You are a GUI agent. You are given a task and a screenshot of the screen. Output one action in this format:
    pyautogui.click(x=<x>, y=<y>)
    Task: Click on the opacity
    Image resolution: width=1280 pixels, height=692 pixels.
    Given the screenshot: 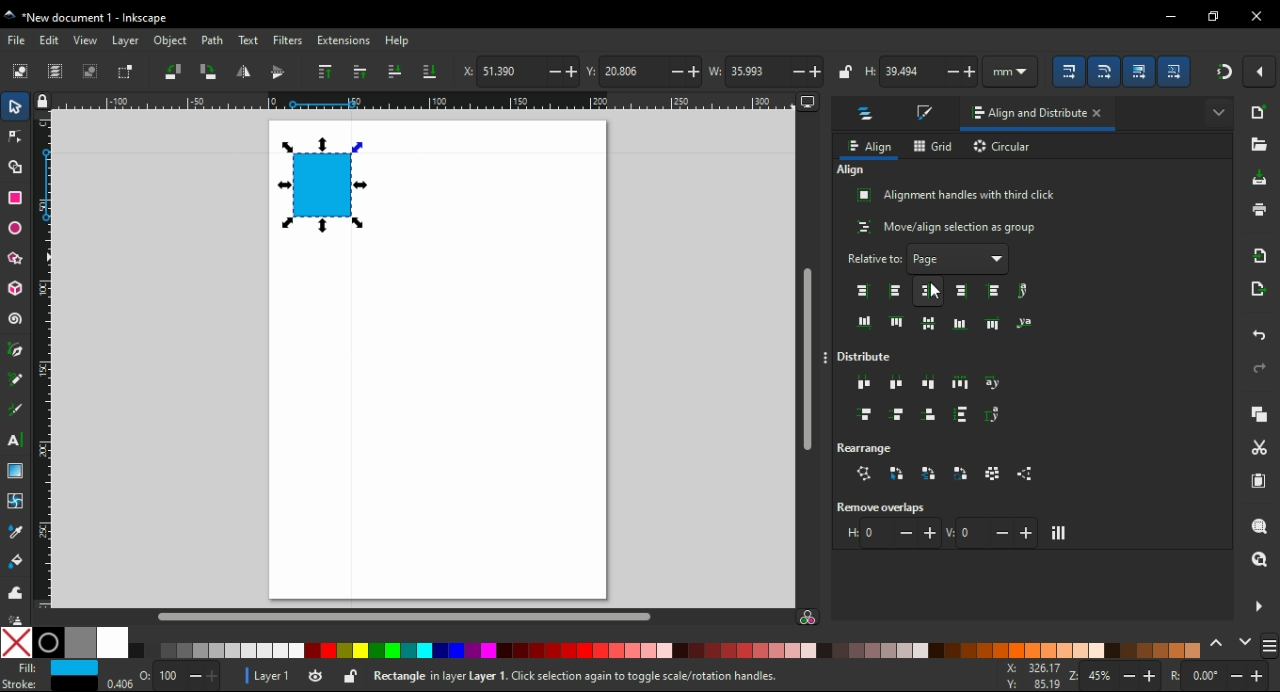 What is the action you would take?
    pyautogui.click(x=163, y=679)
    